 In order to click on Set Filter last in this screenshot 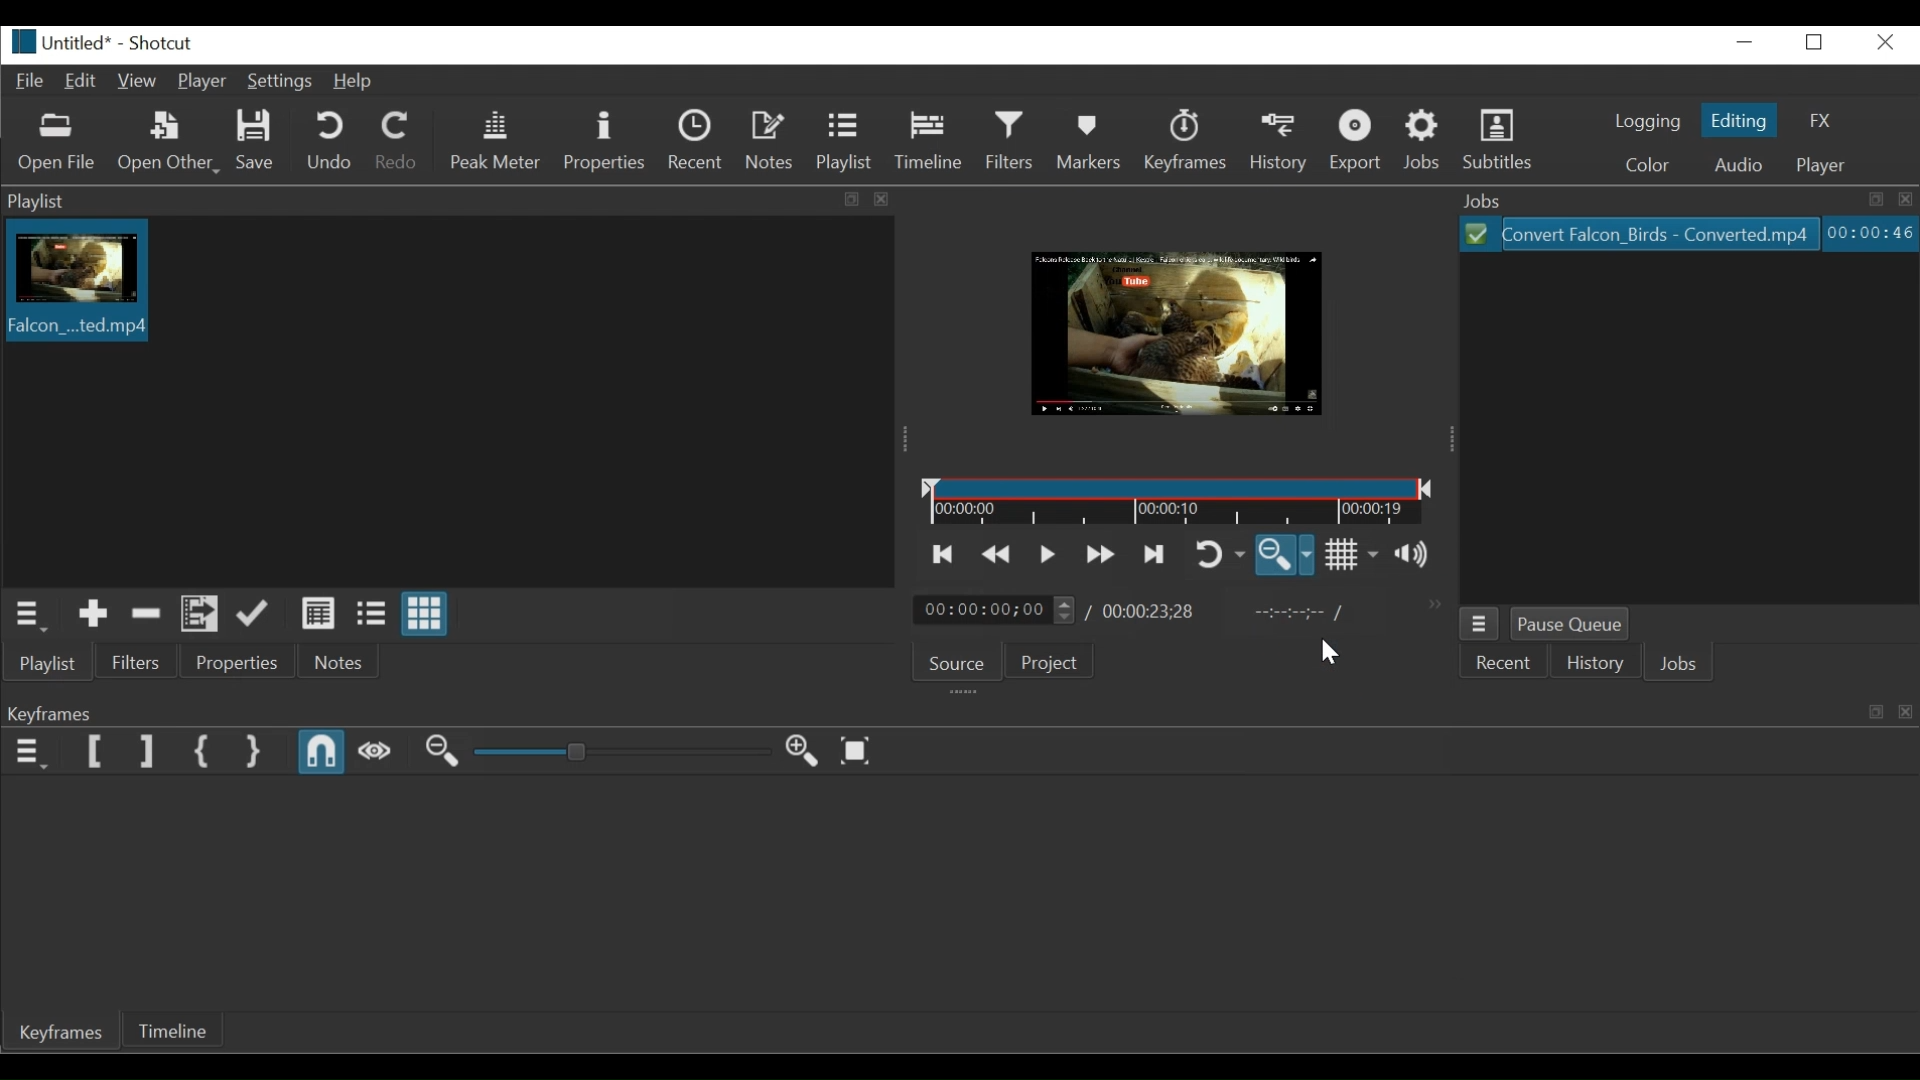, I will do `click(145, 753)`.